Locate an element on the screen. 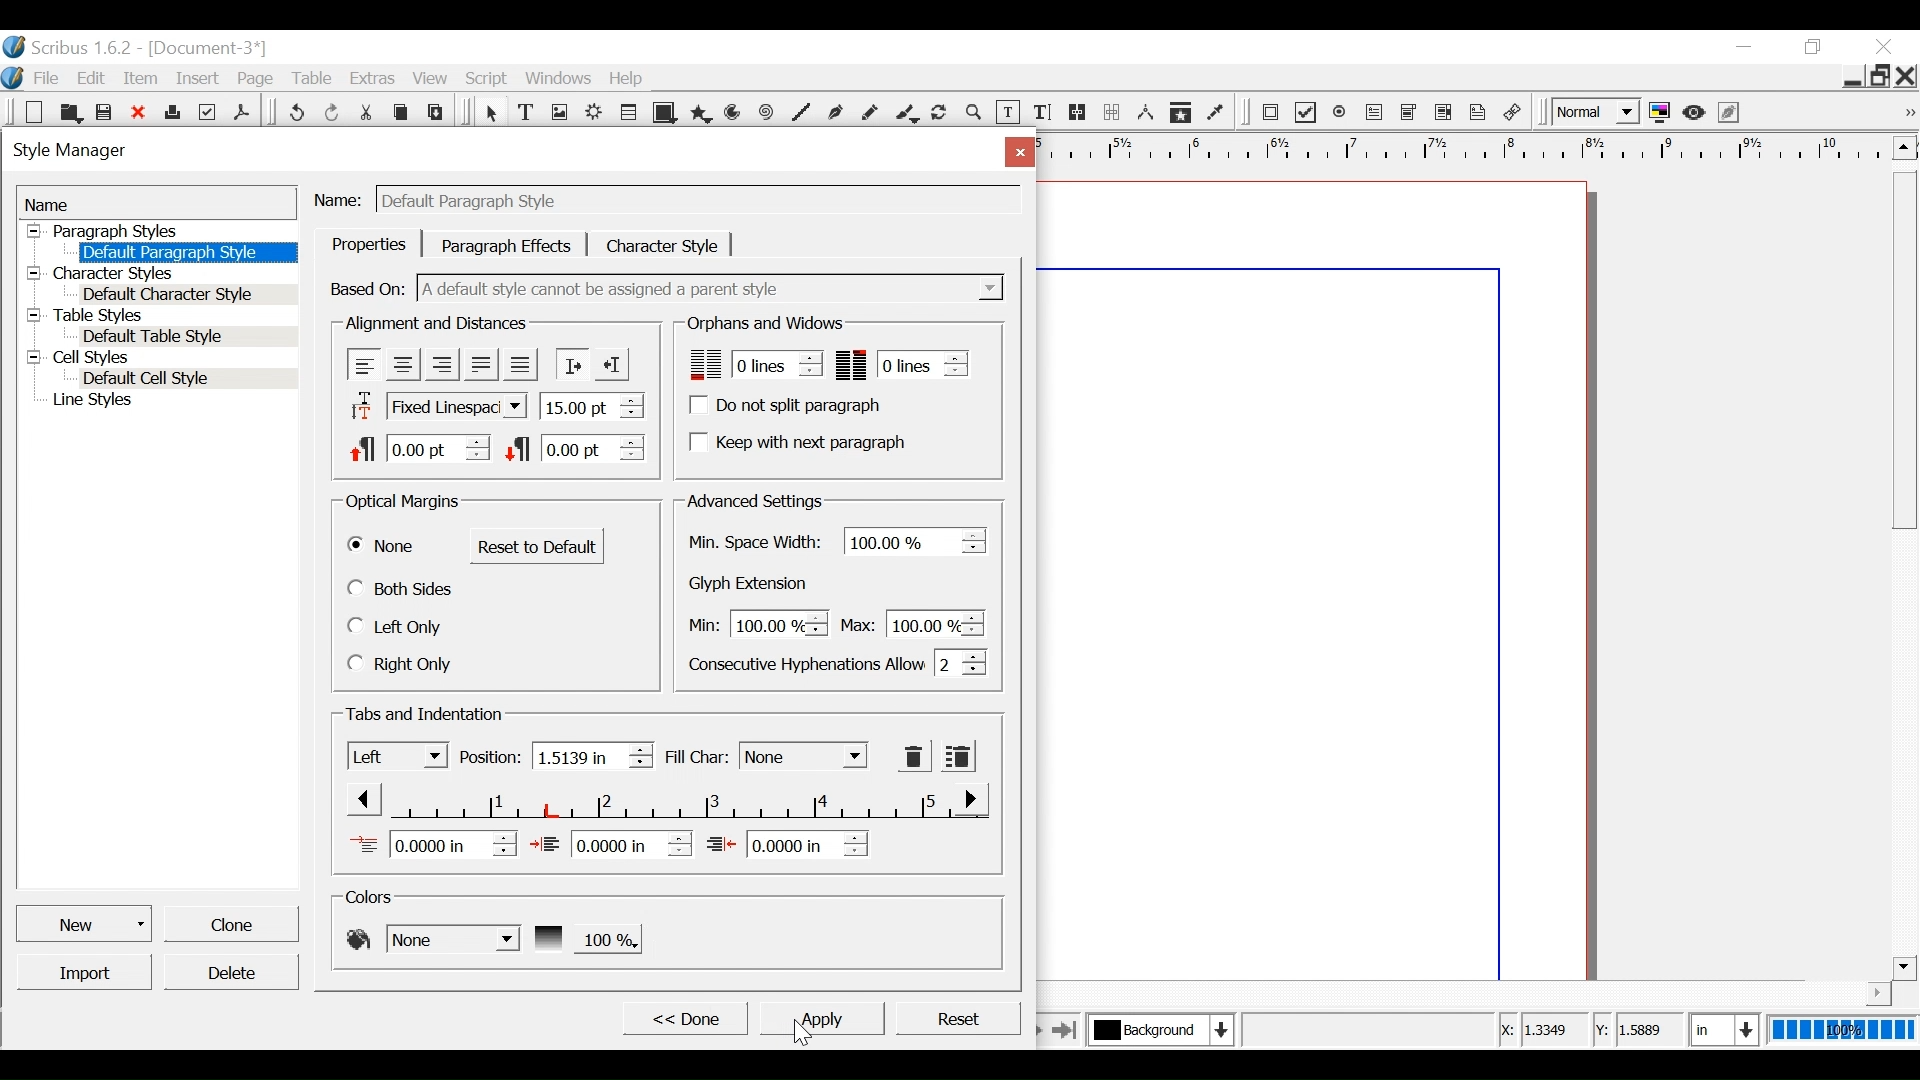  Redo is located at coordinates (334, 111).